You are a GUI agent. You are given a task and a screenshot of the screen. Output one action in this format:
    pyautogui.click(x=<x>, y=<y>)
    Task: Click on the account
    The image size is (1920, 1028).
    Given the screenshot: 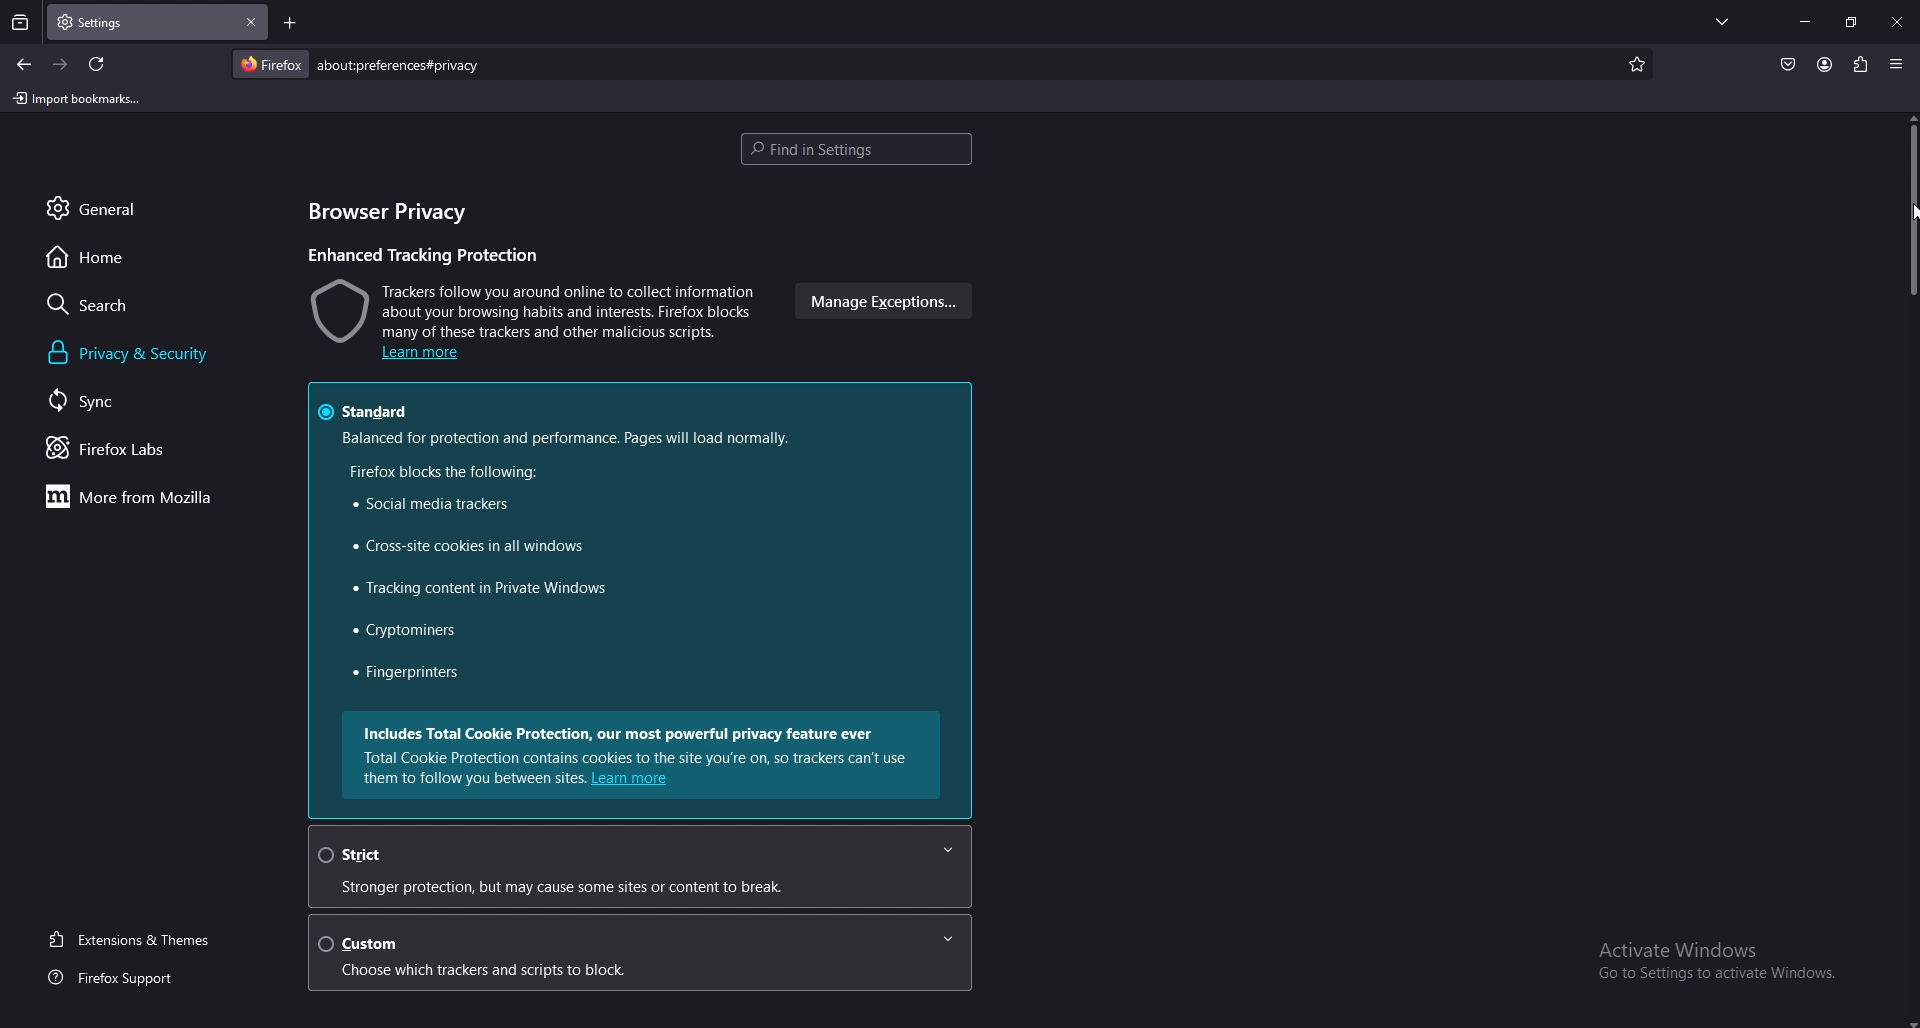 What is the action you would take?
    pyautogui.click(x=1824, y=64)
    